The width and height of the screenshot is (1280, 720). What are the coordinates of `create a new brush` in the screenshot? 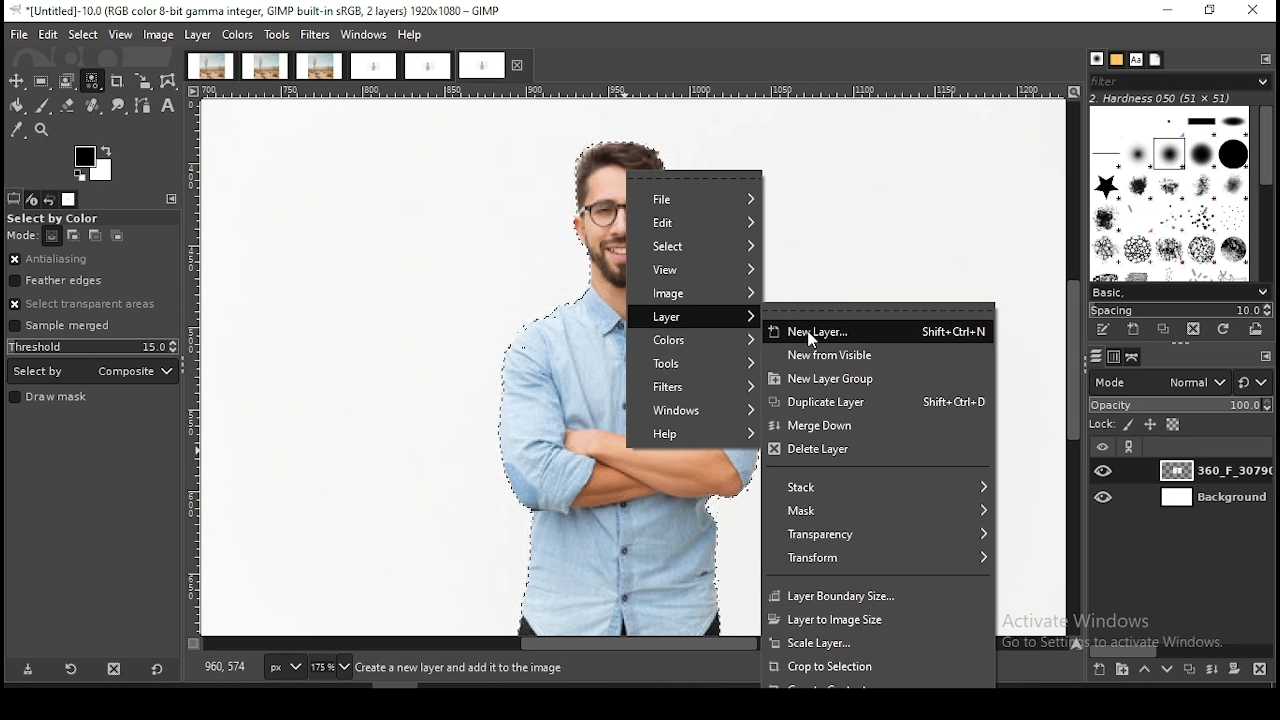 It's located at (1134, 330).